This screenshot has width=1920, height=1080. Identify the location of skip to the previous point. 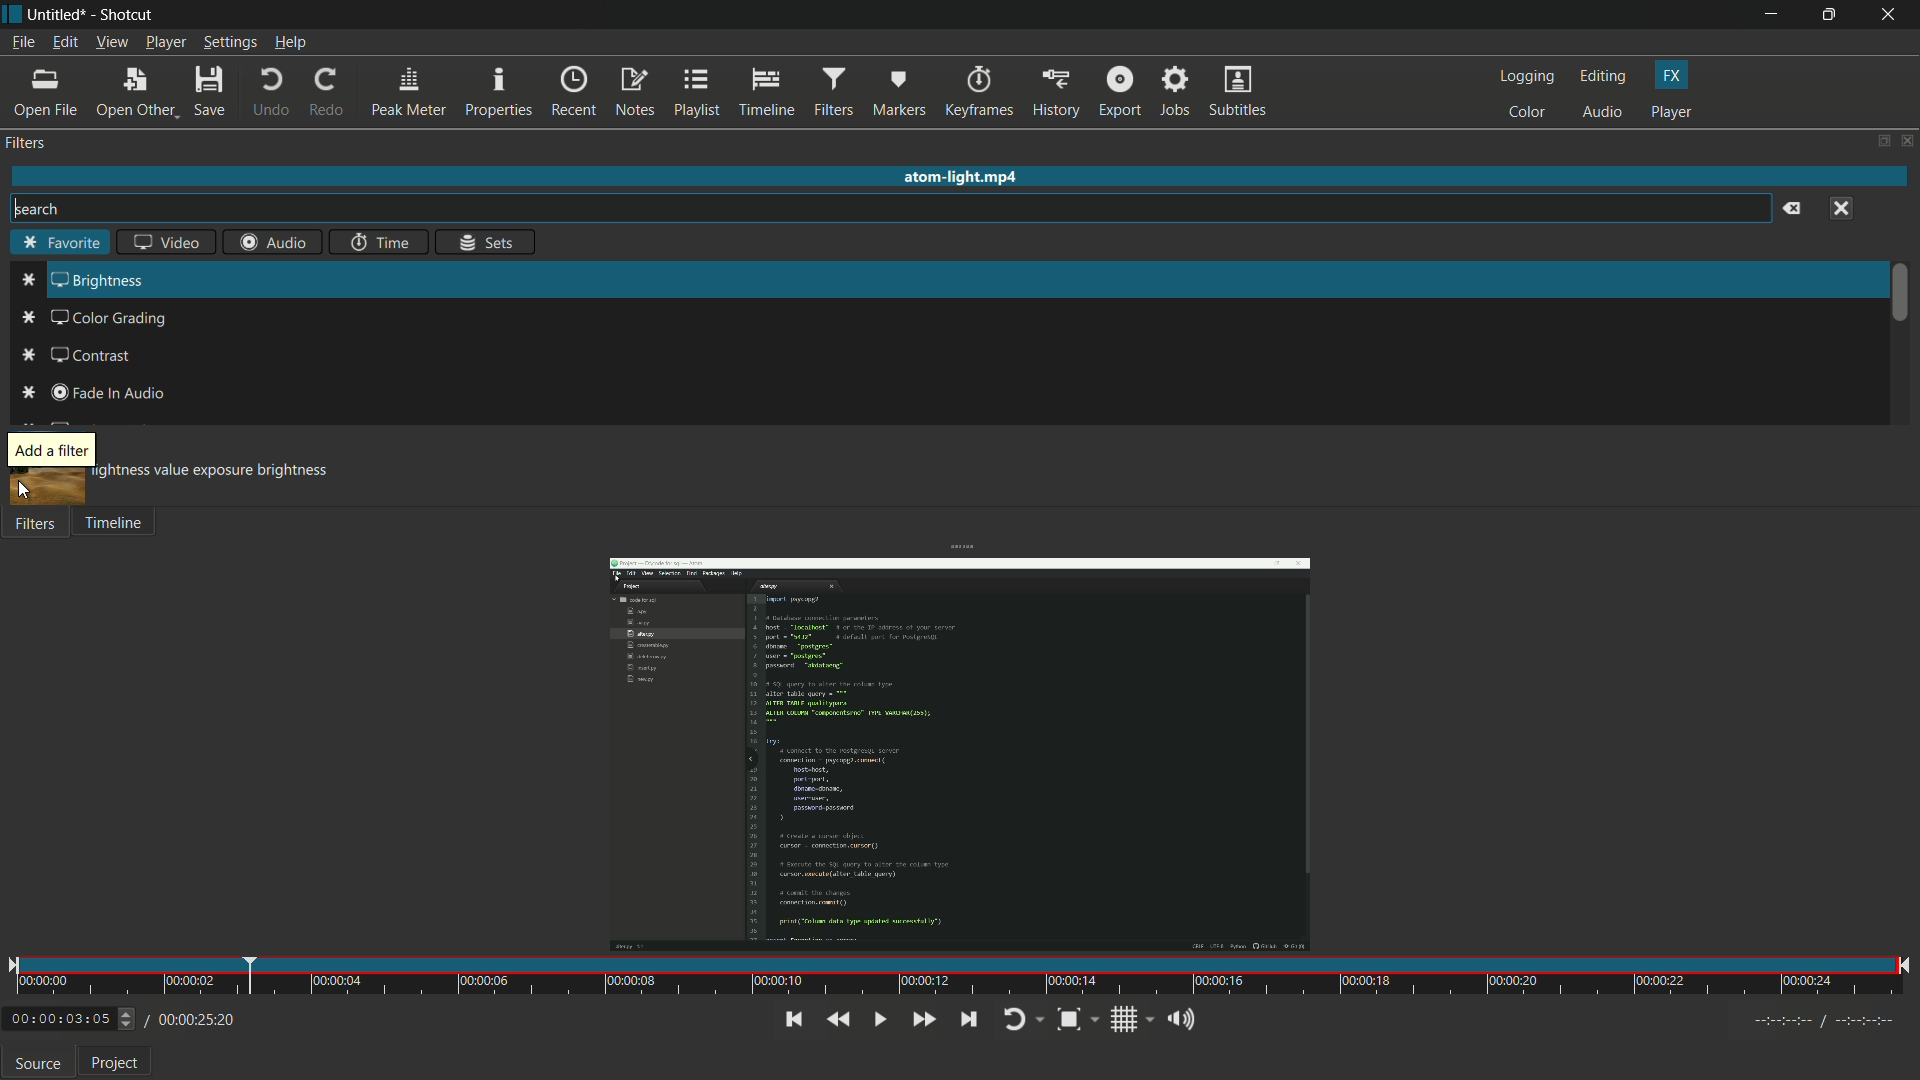
(791, 1020).